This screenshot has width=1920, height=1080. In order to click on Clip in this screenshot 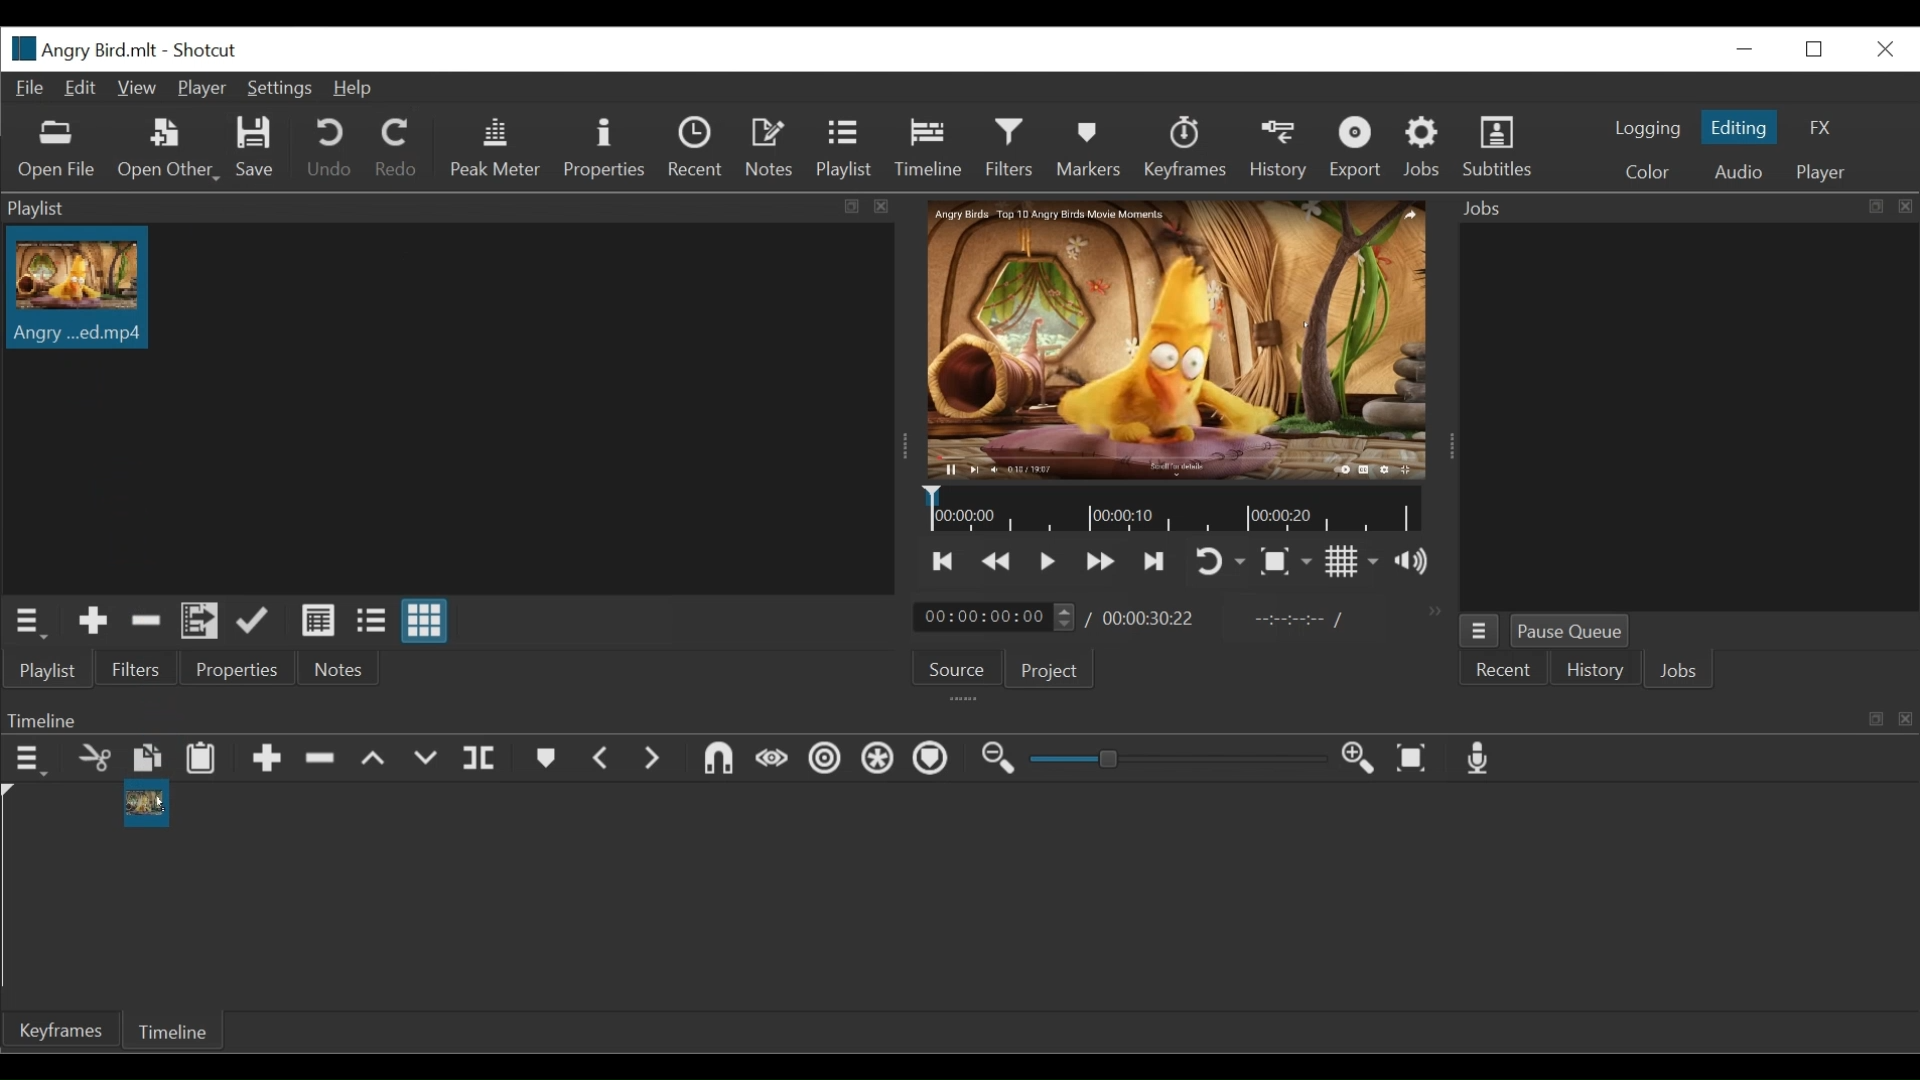, I will do `click(146, 806)`.